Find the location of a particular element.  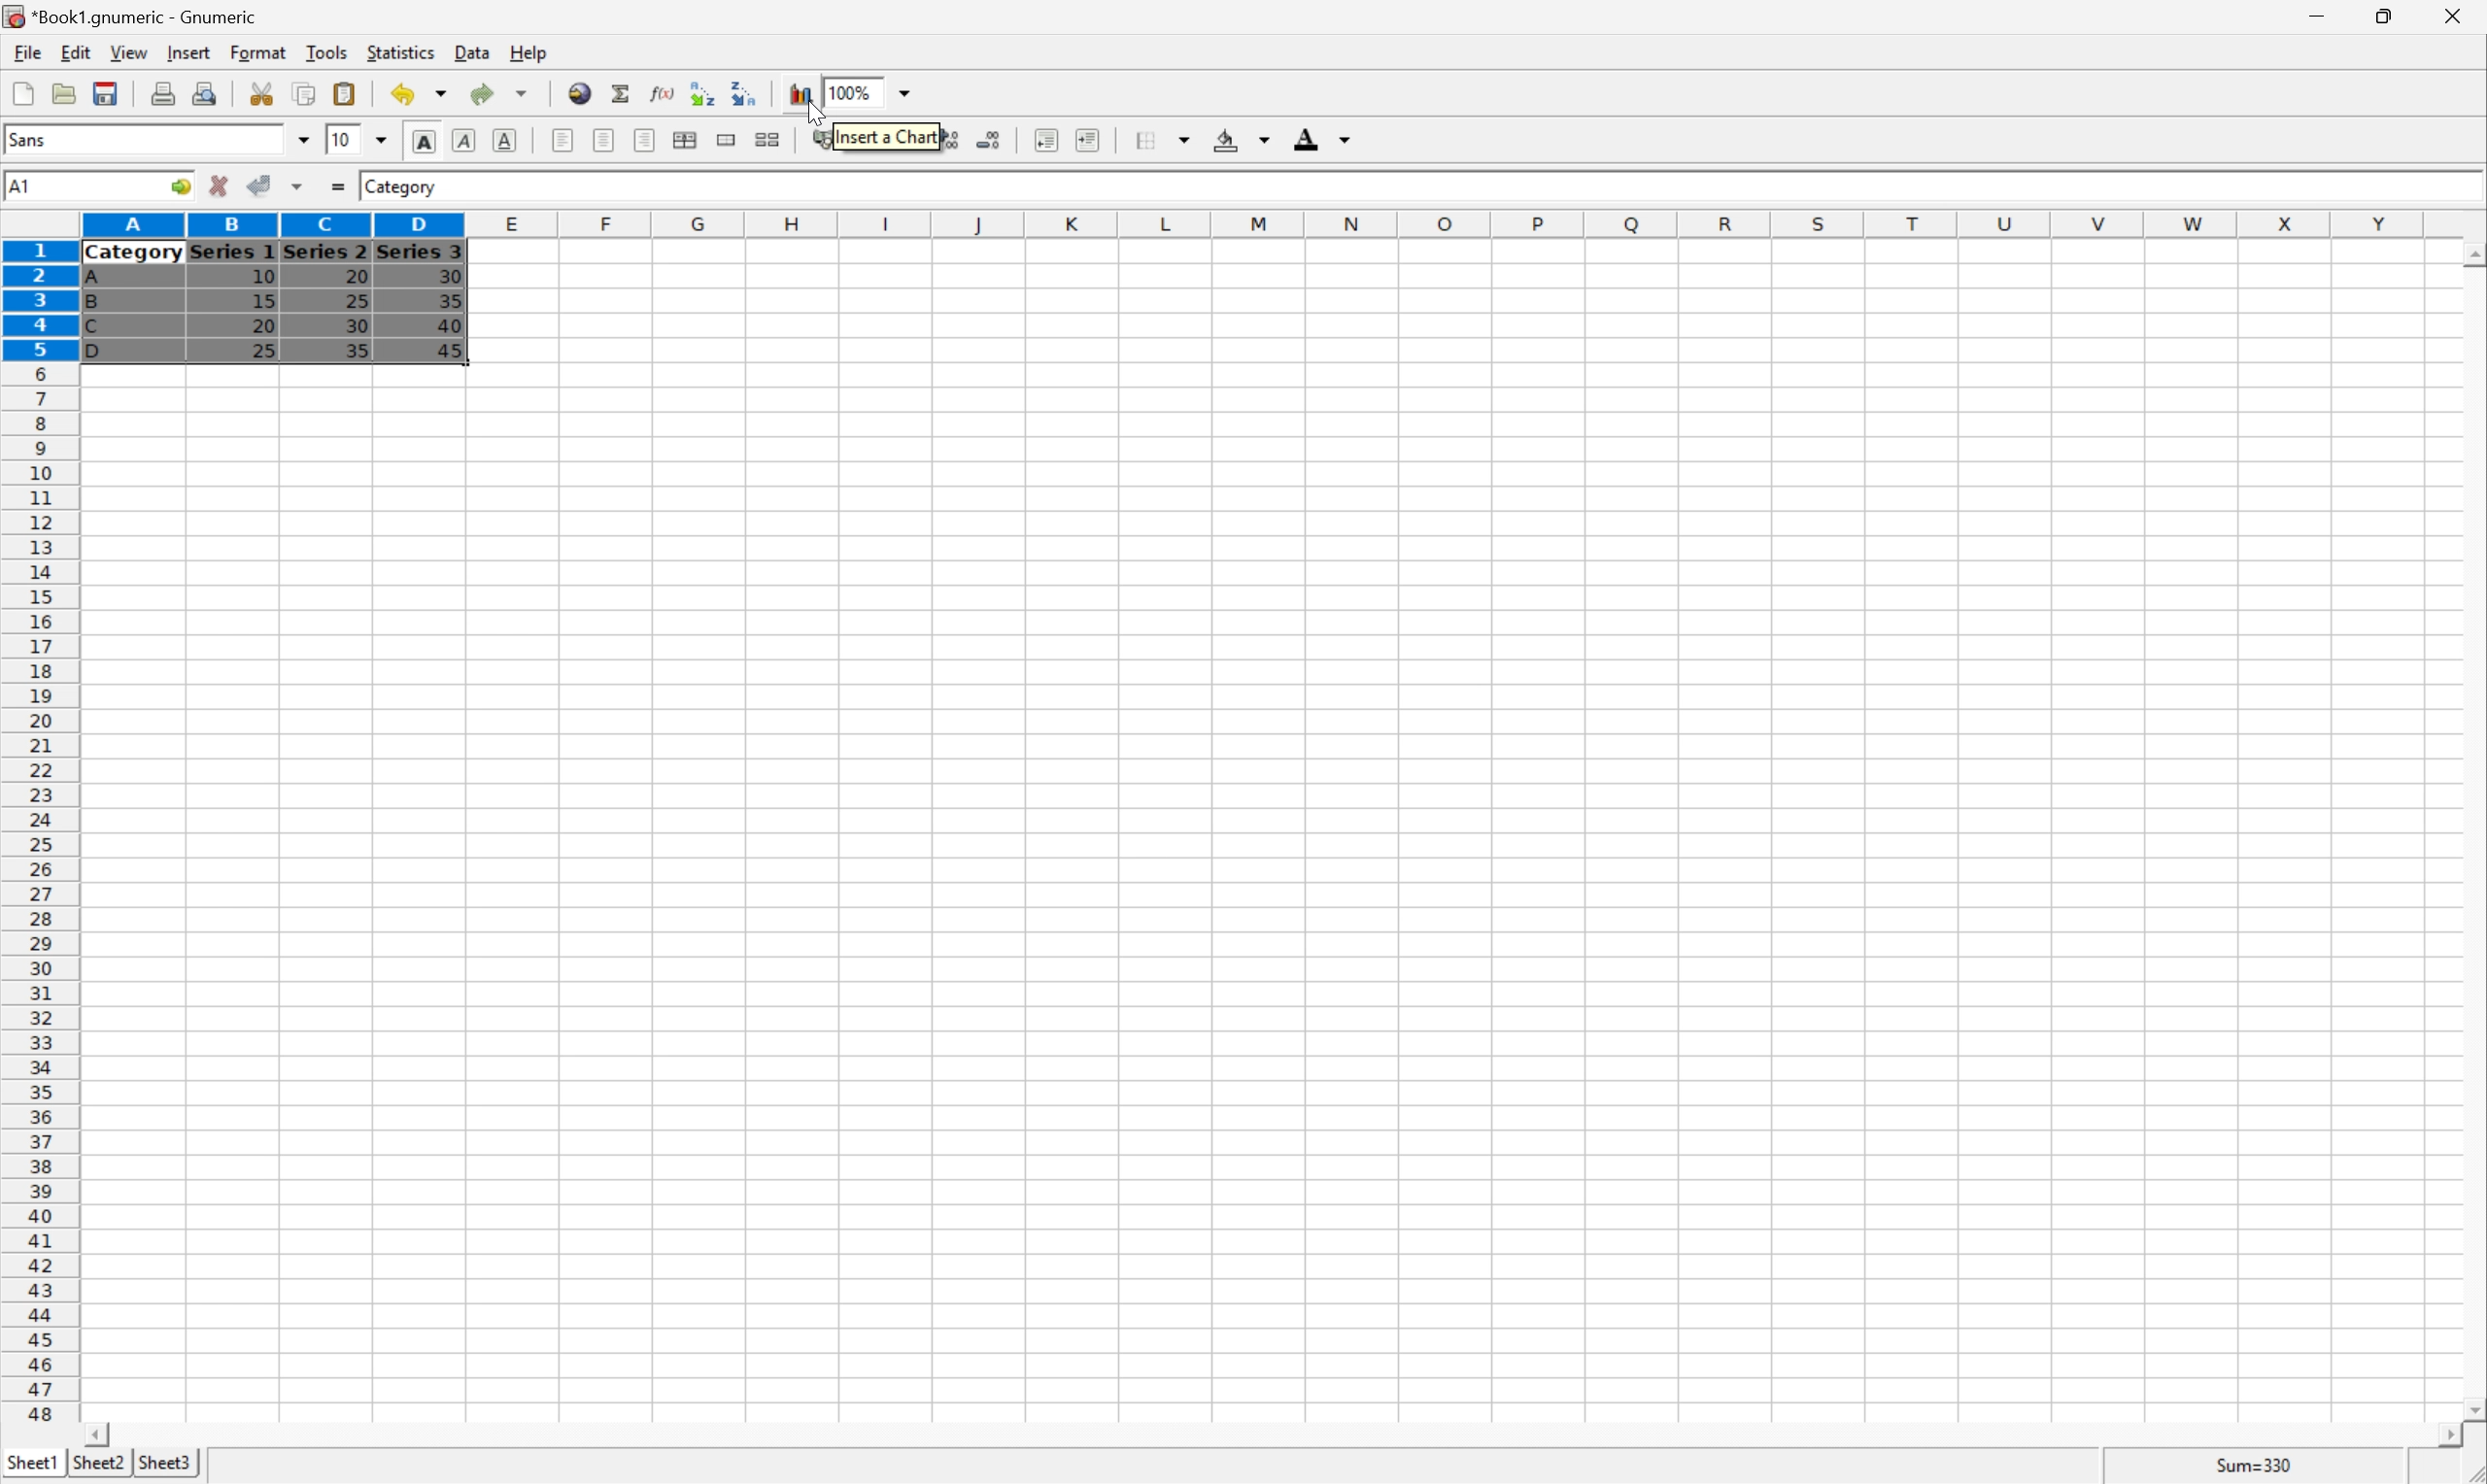

Series 3 is located at coordinates (421, 251).